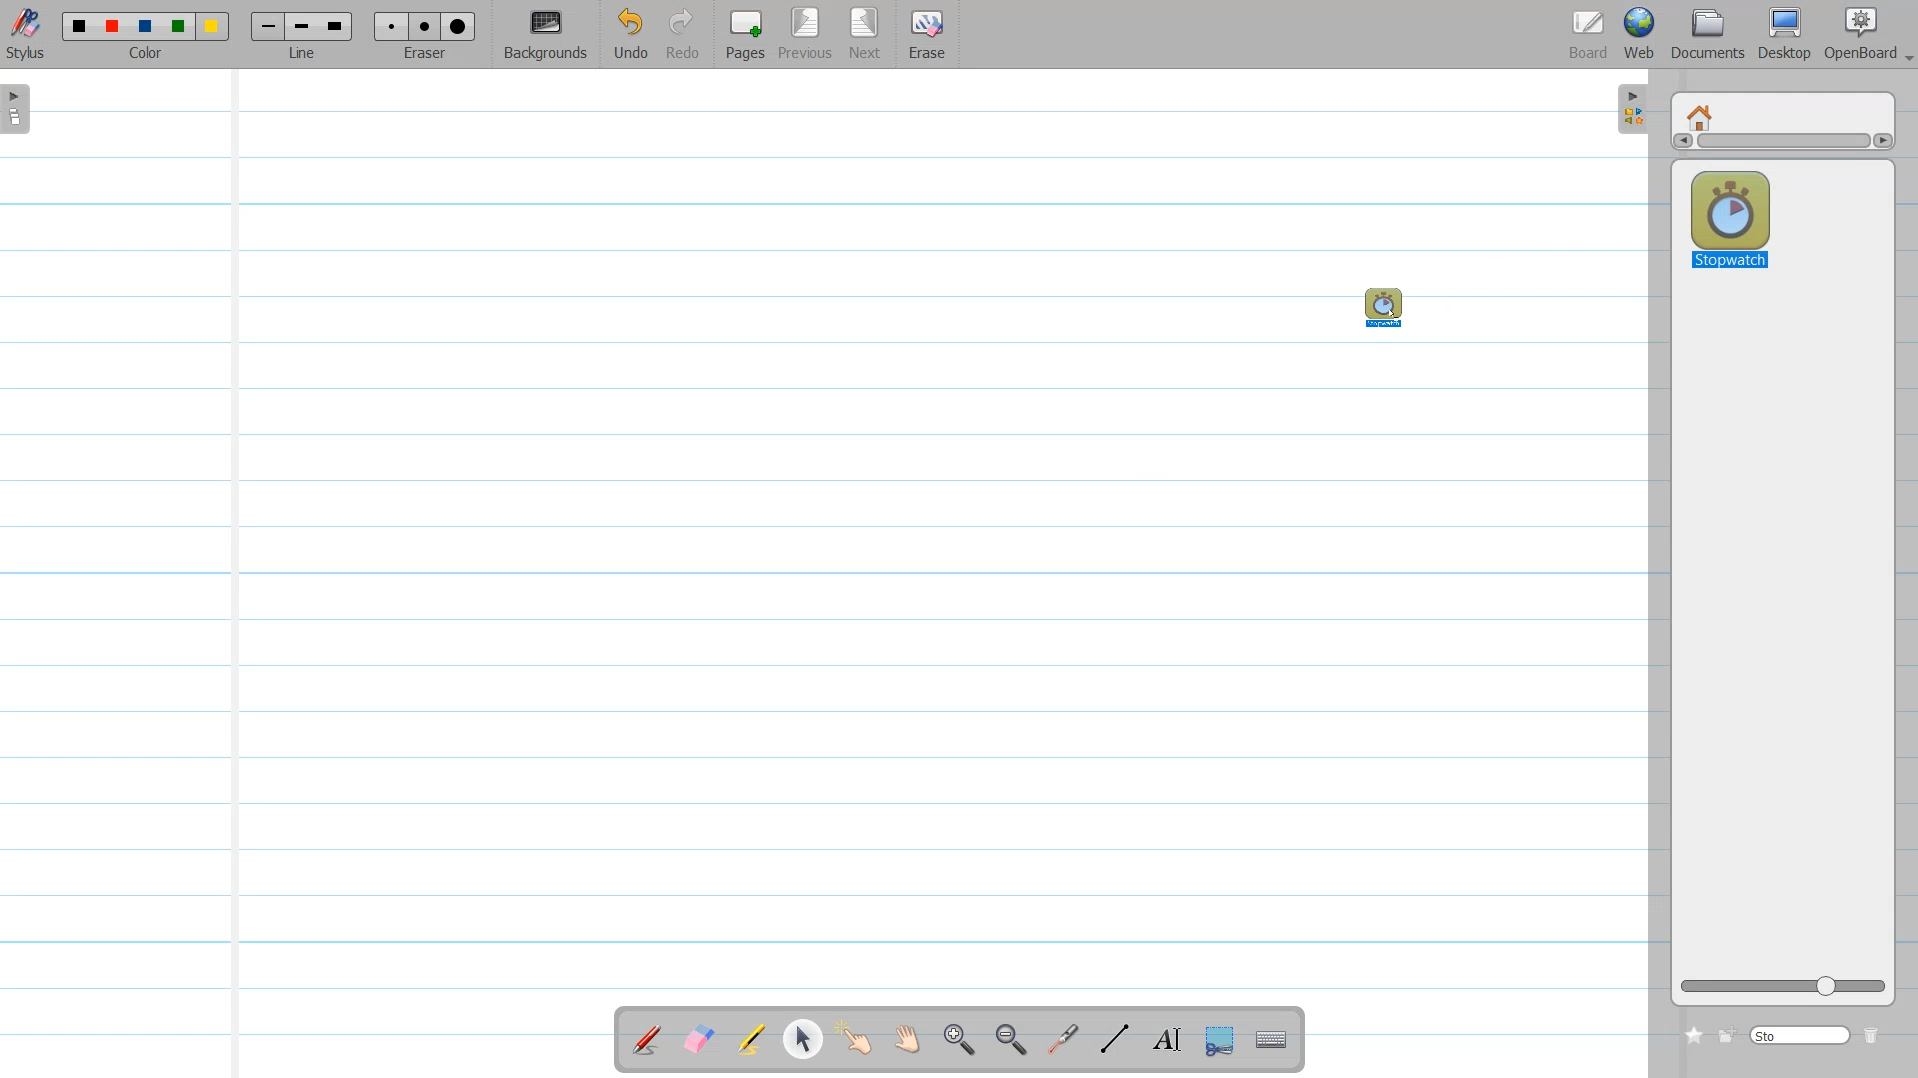 The width and height of the screenshot is (1918, 1078). I want to click on Home window, so click(1702, 115).